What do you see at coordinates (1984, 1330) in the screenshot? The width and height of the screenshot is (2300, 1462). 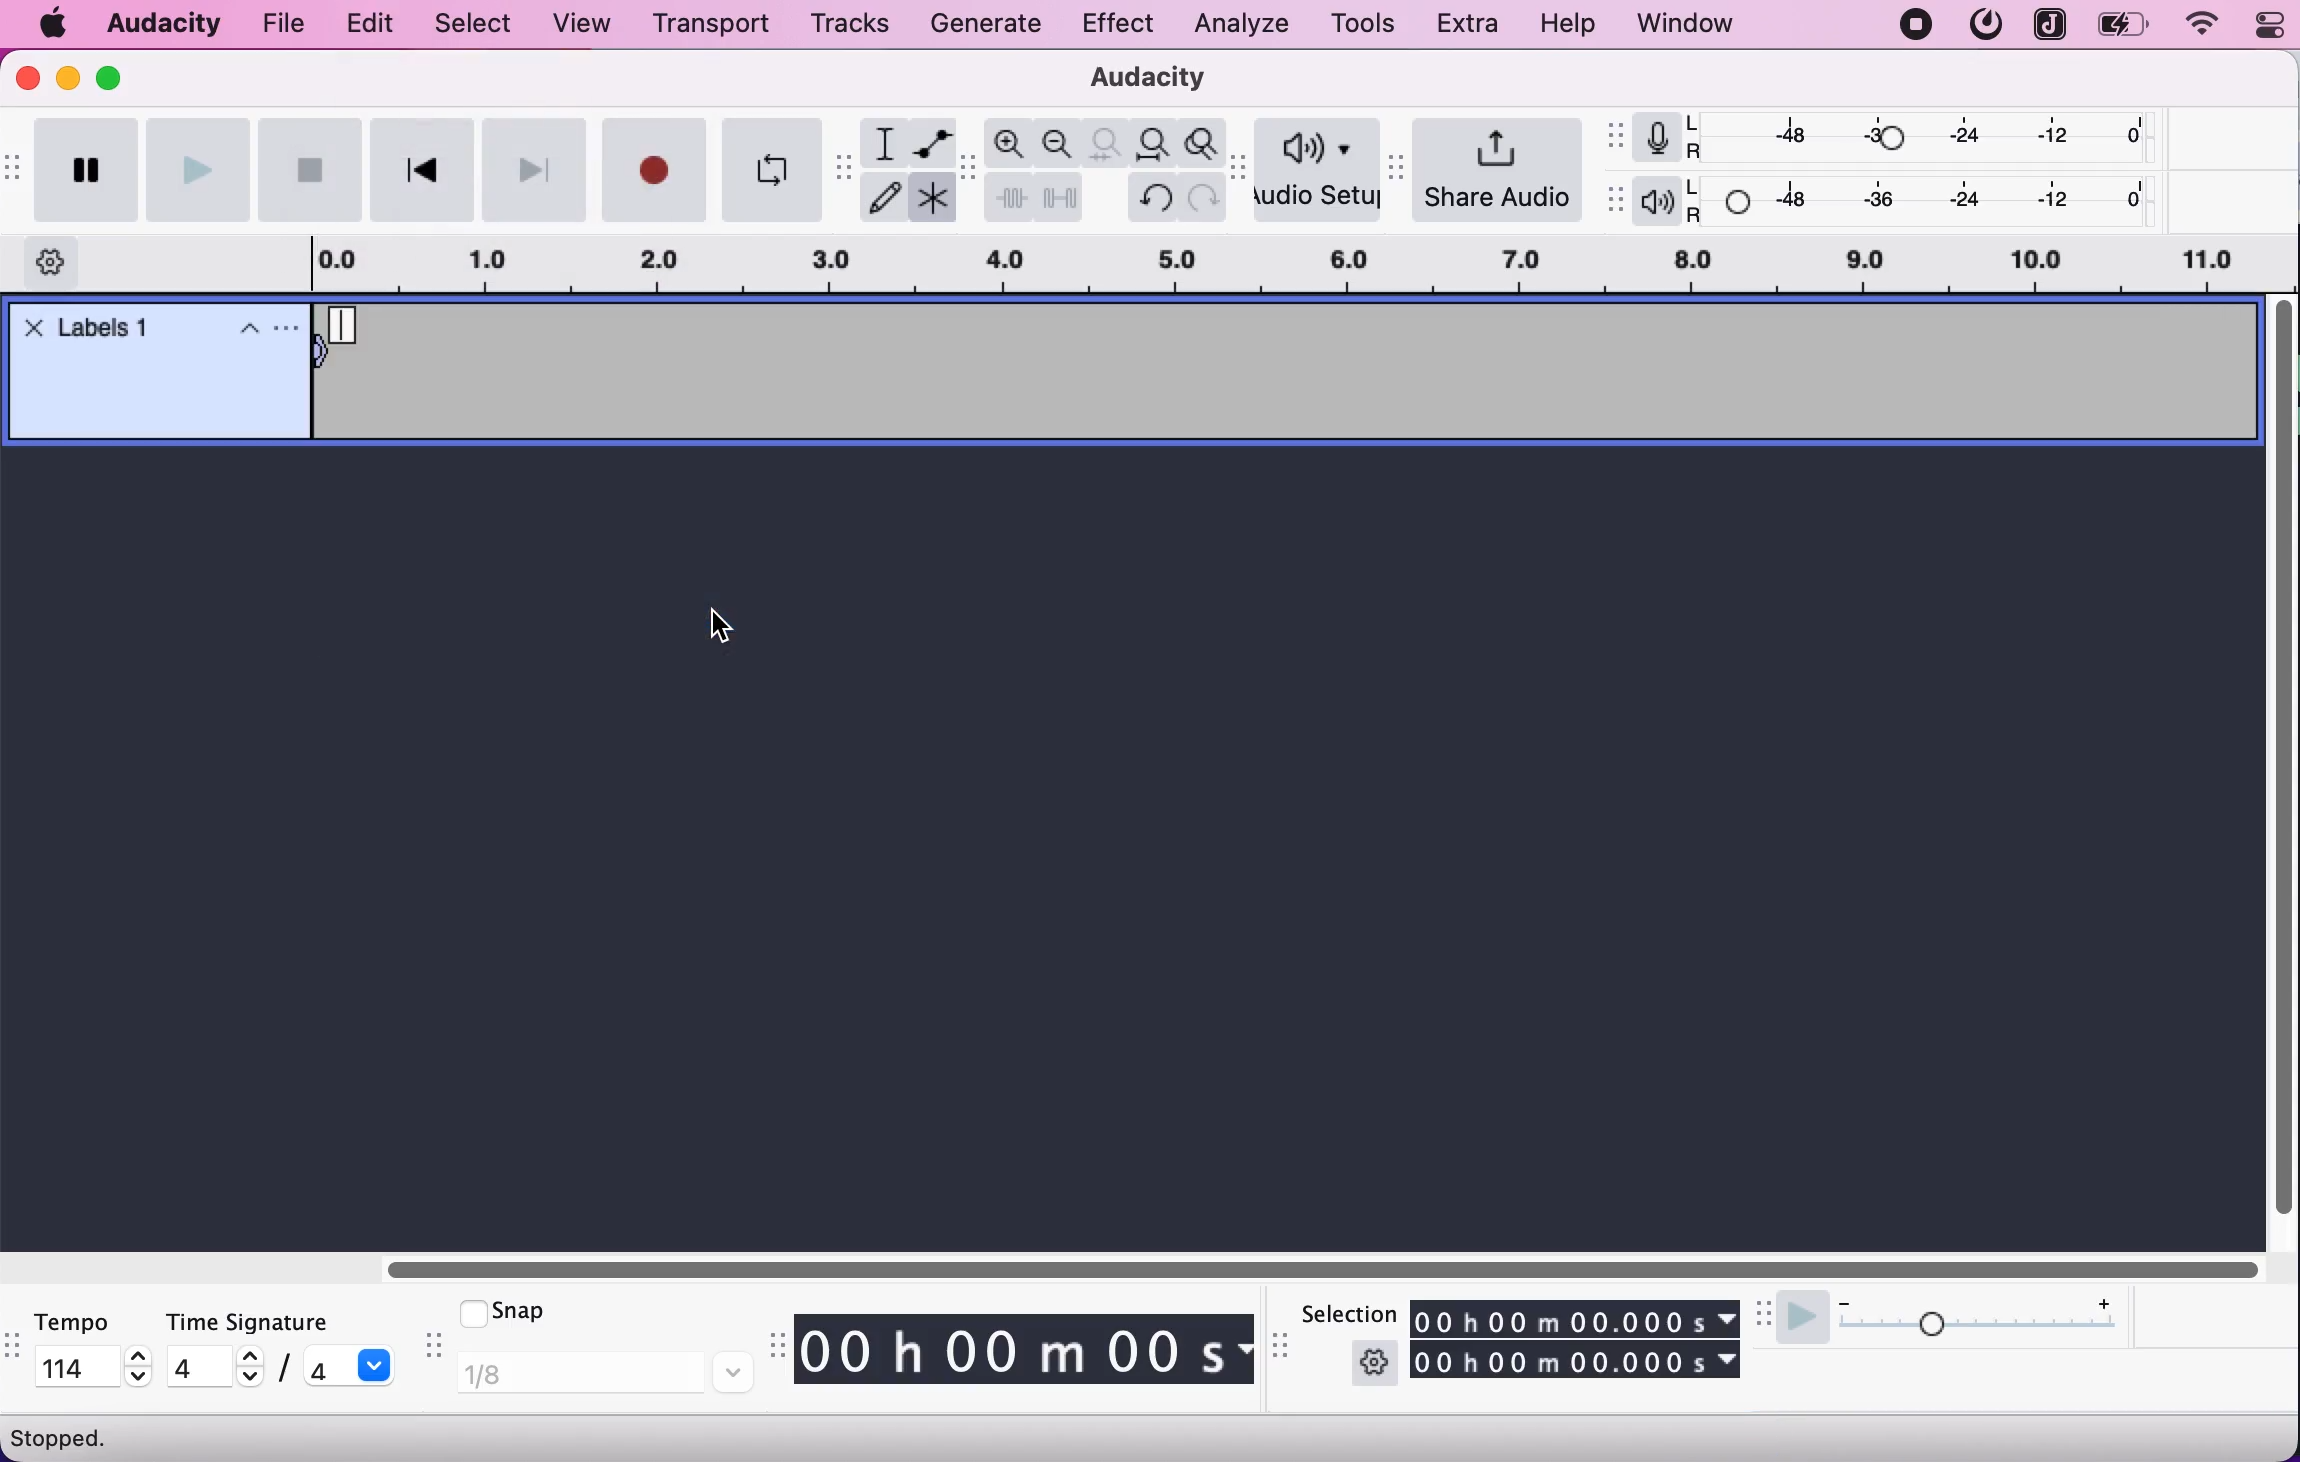 I see `playback speed` at bounding box center [1984, 1330].